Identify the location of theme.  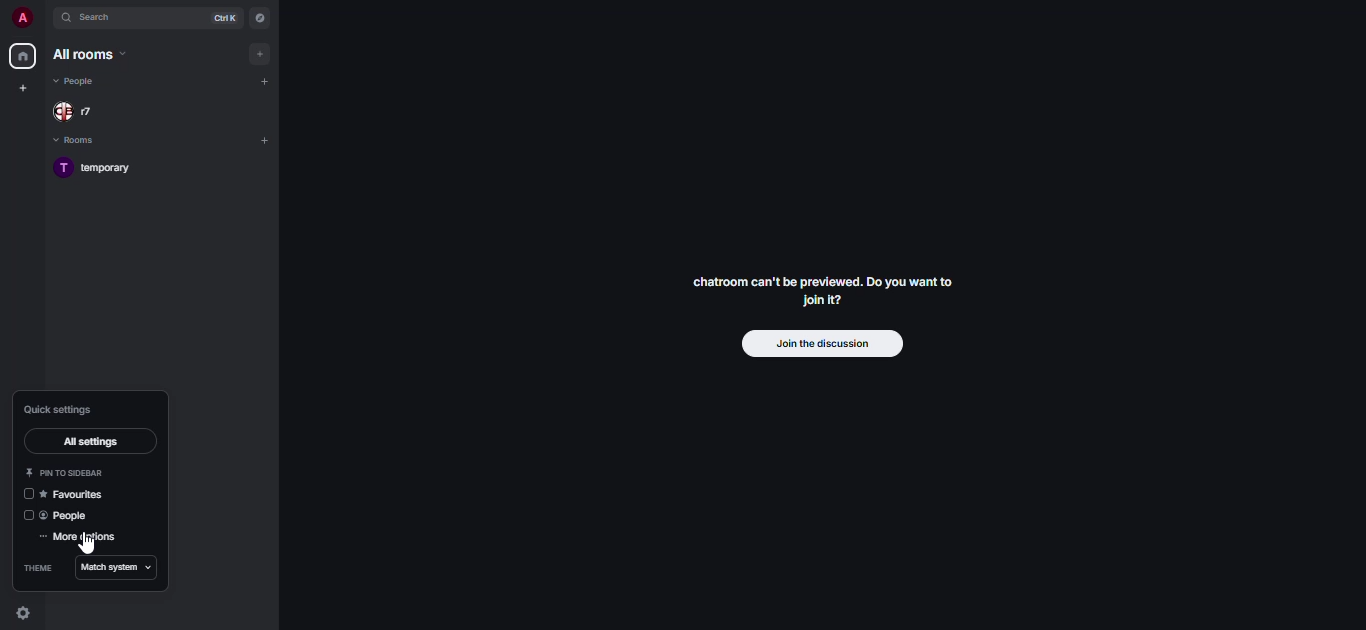
(39, 568).